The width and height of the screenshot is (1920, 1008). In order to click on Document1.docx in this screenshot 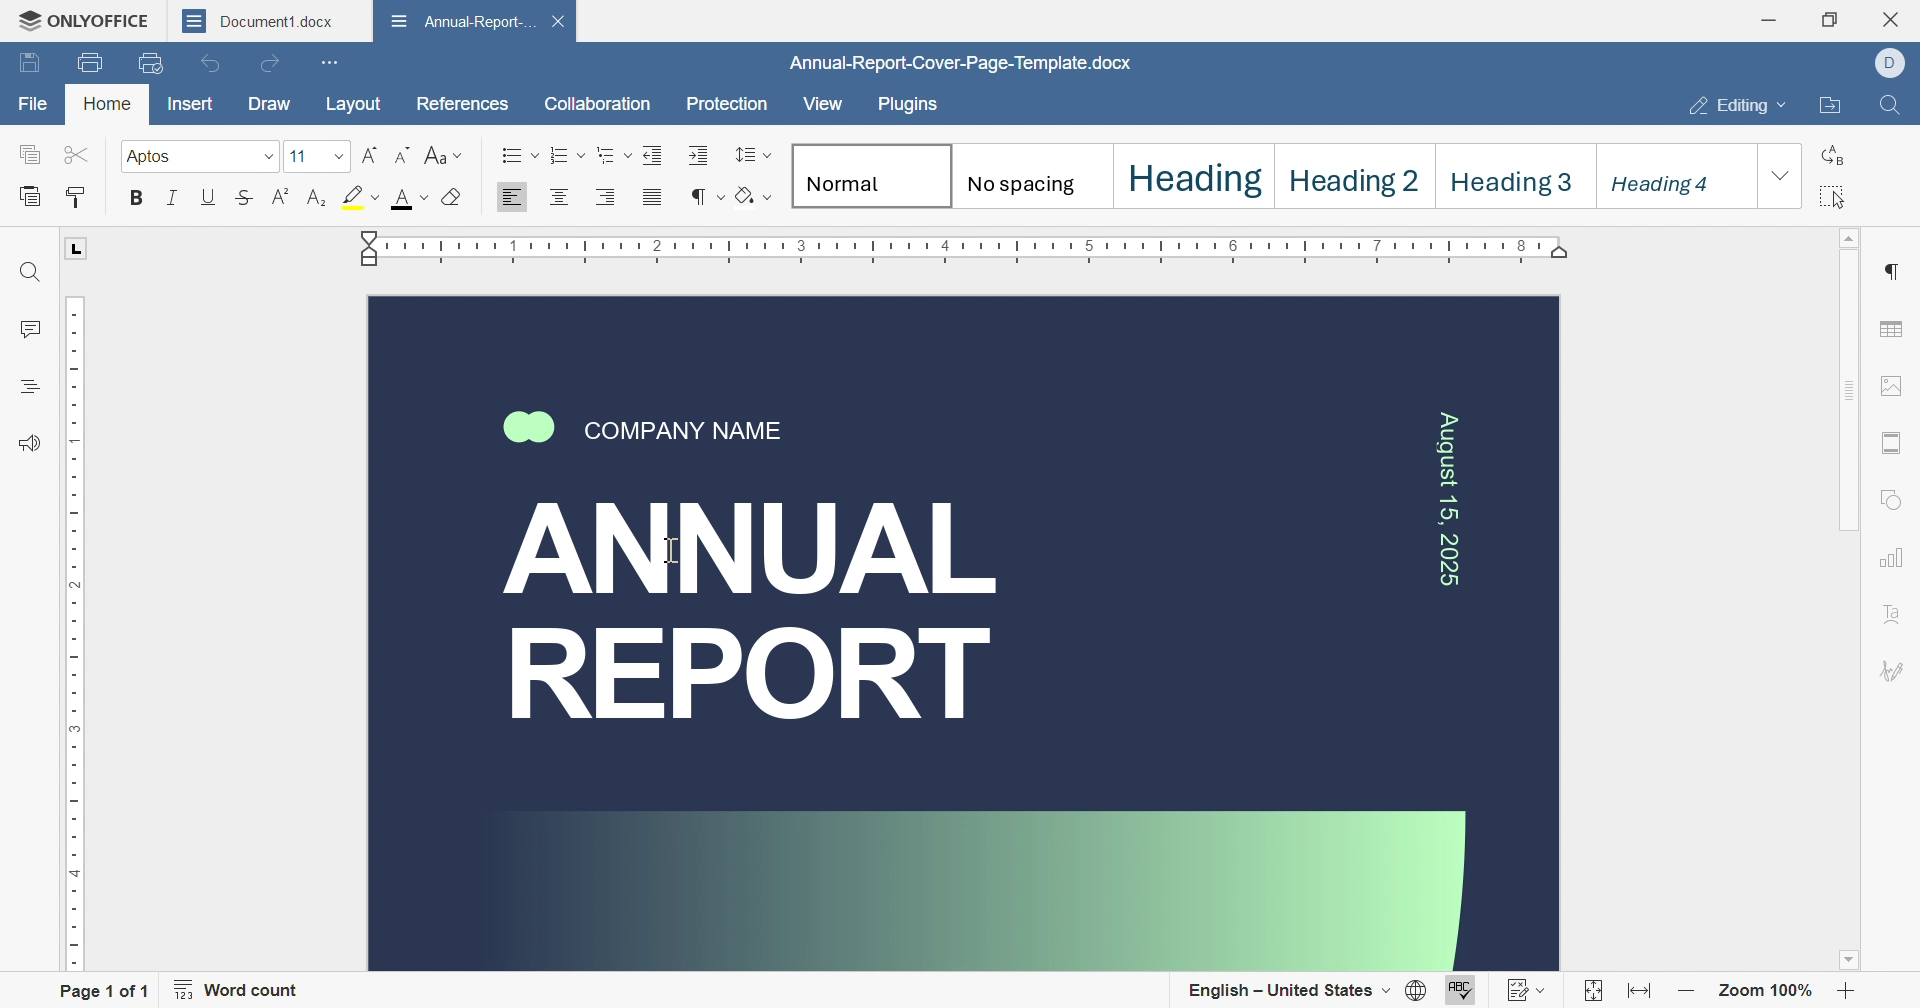, I will do `click(951, 64)`.